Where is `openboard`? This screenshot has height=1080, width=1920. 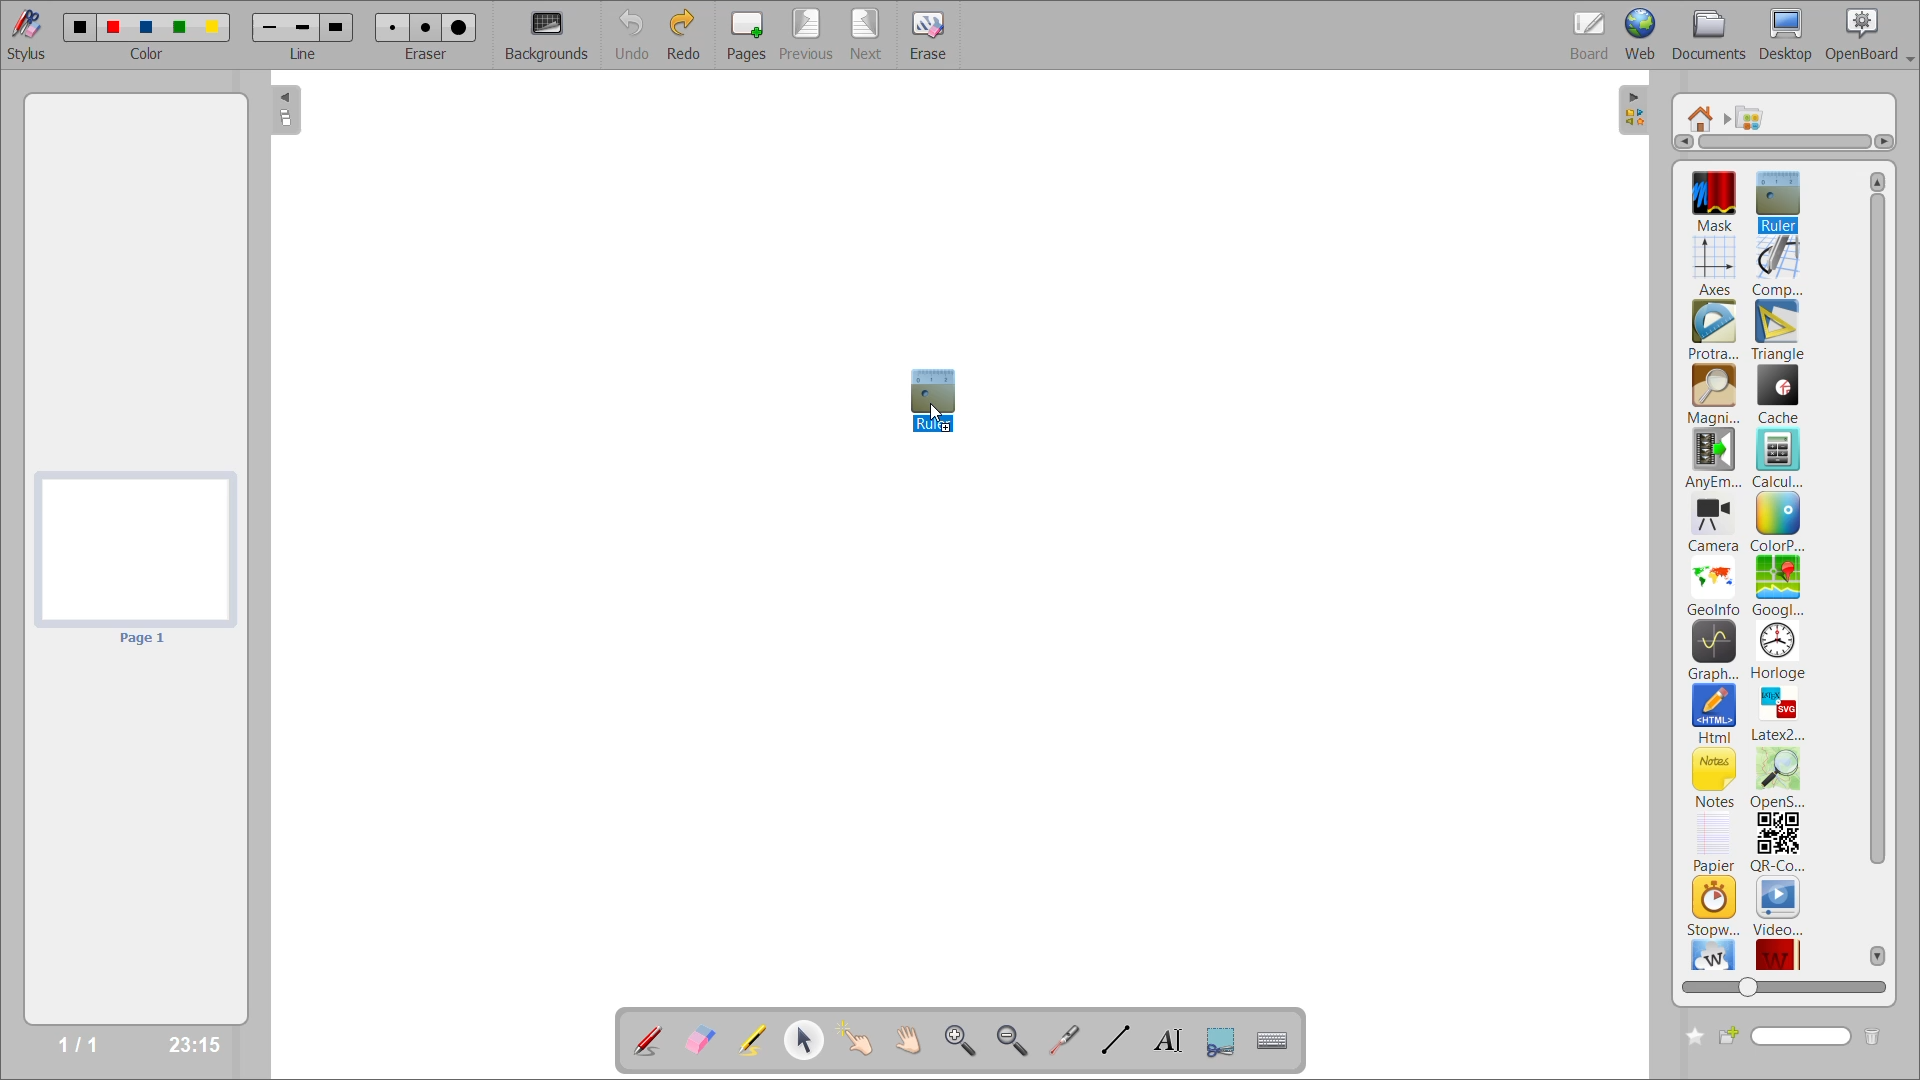 openboard is located at coordinates (1872, 35).